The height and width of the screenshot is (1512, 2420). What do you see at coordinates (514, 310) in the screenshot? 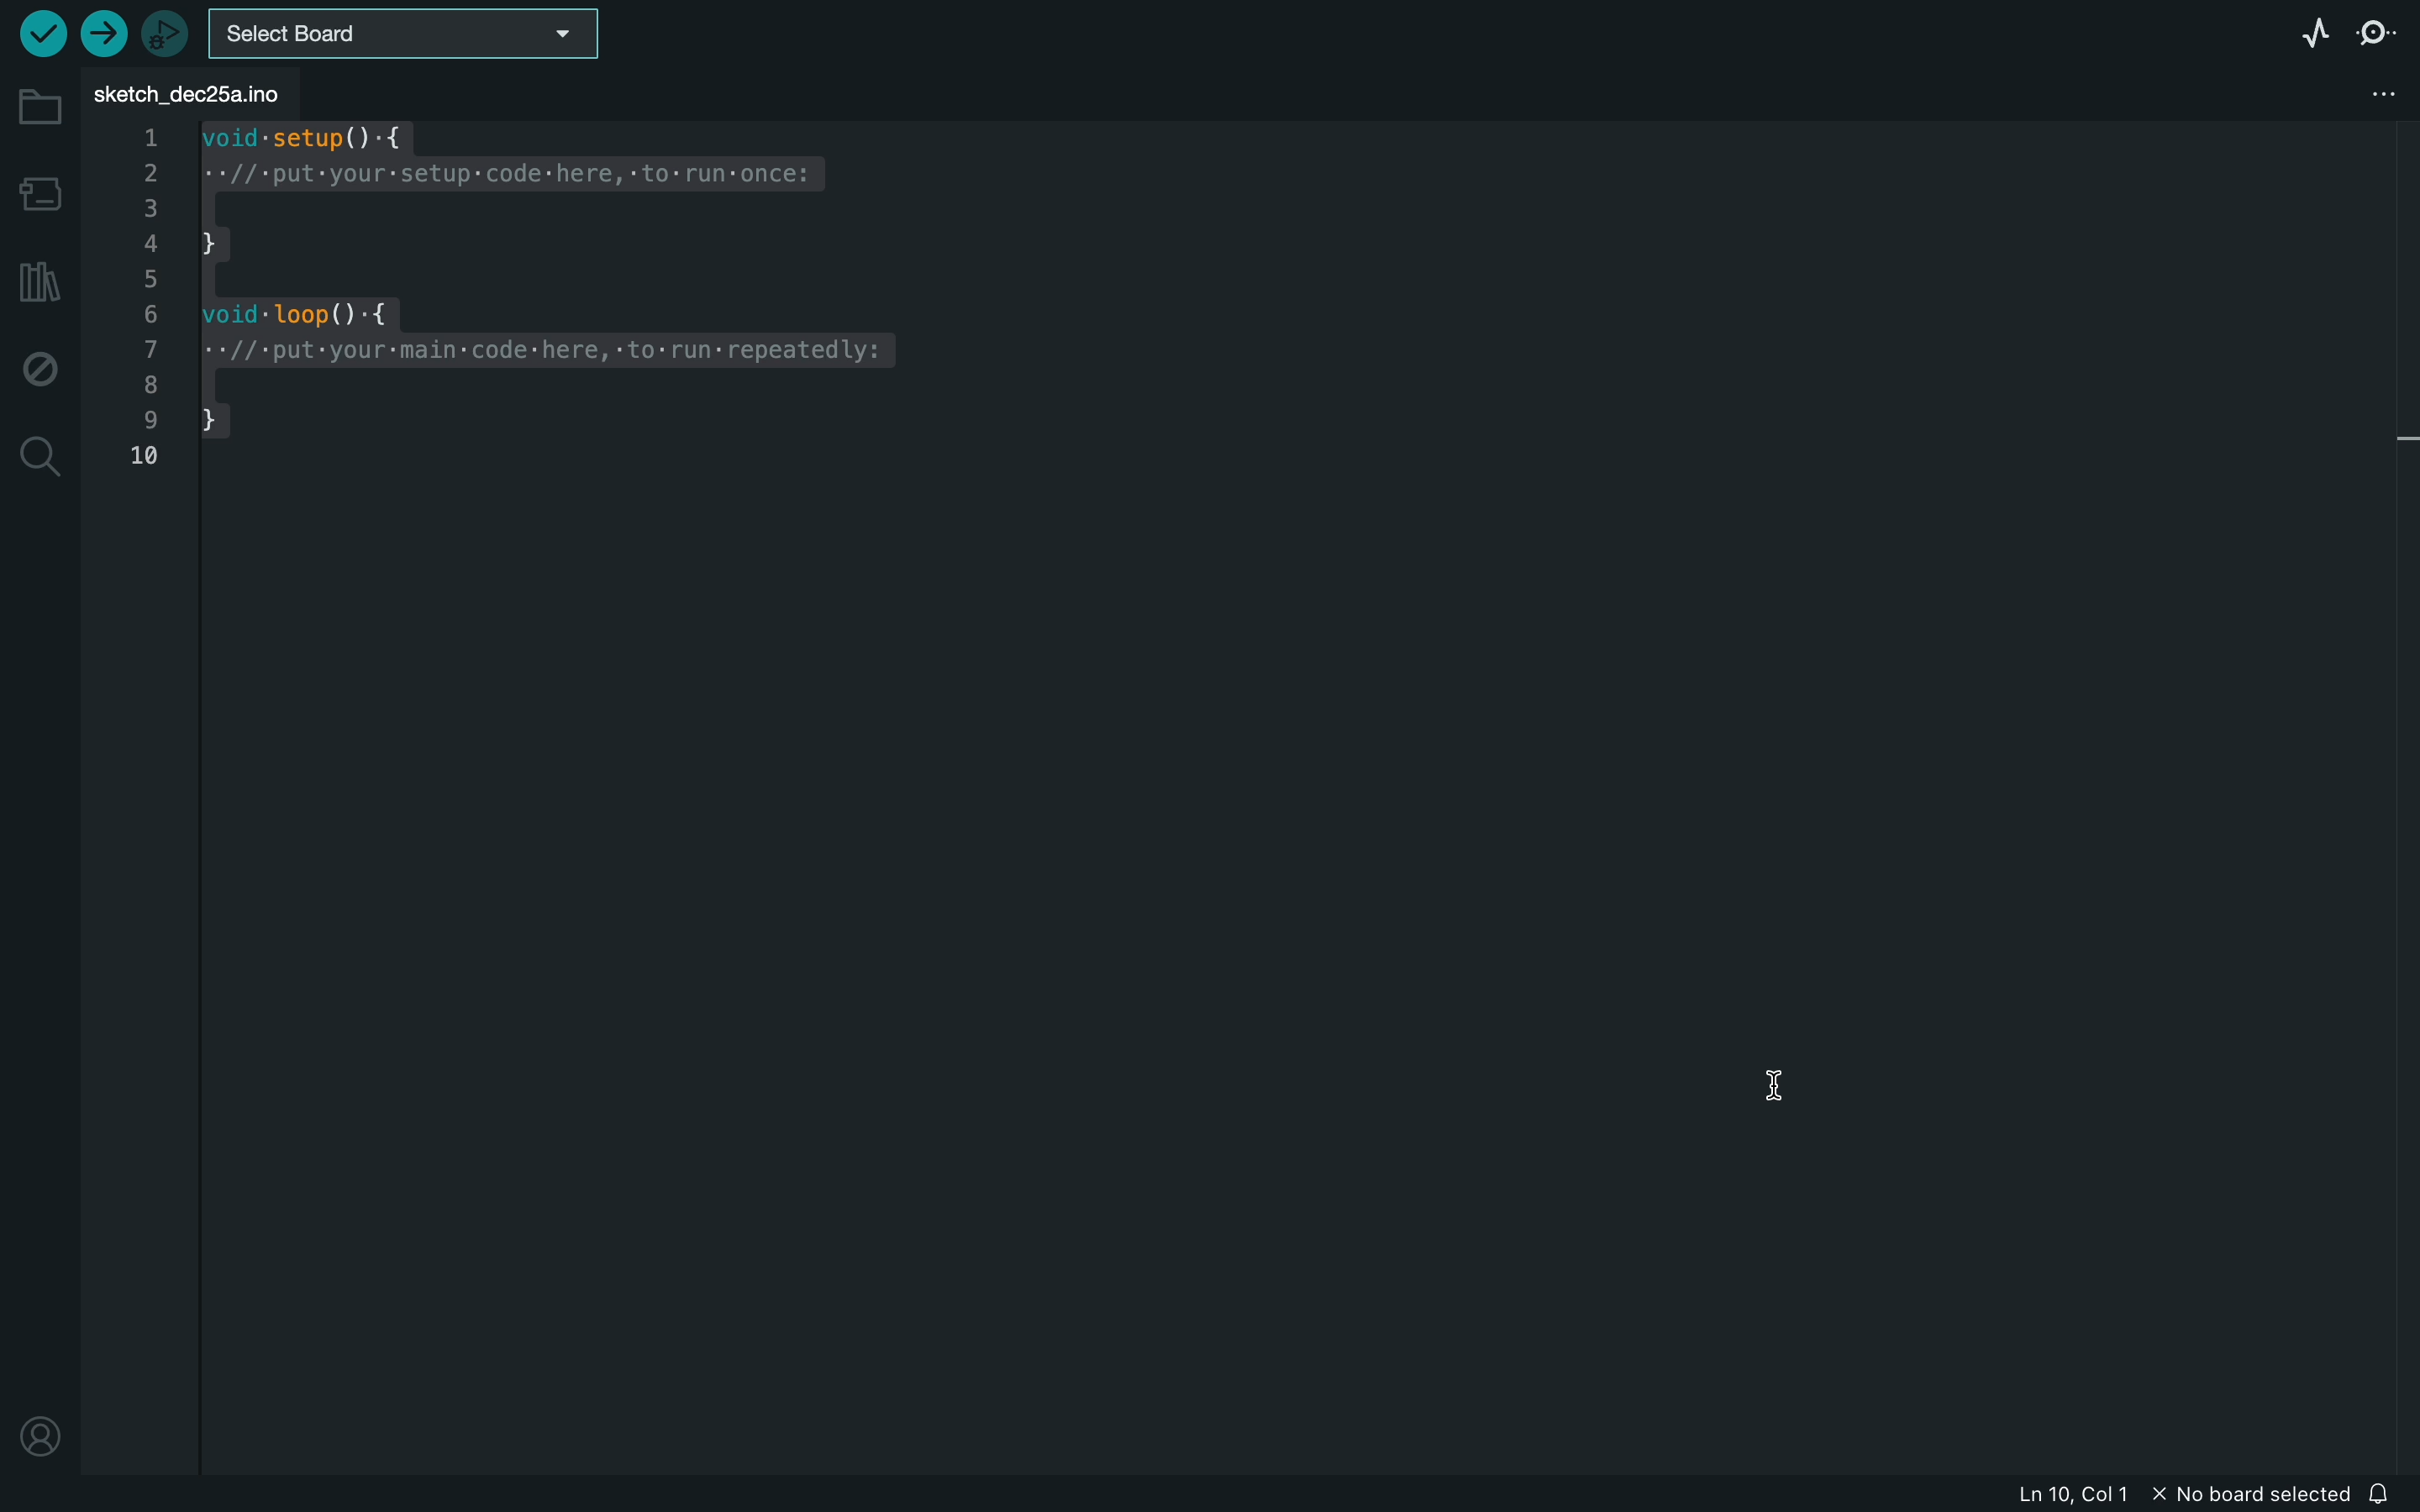
I see `code` at bounding box center [514, 310].